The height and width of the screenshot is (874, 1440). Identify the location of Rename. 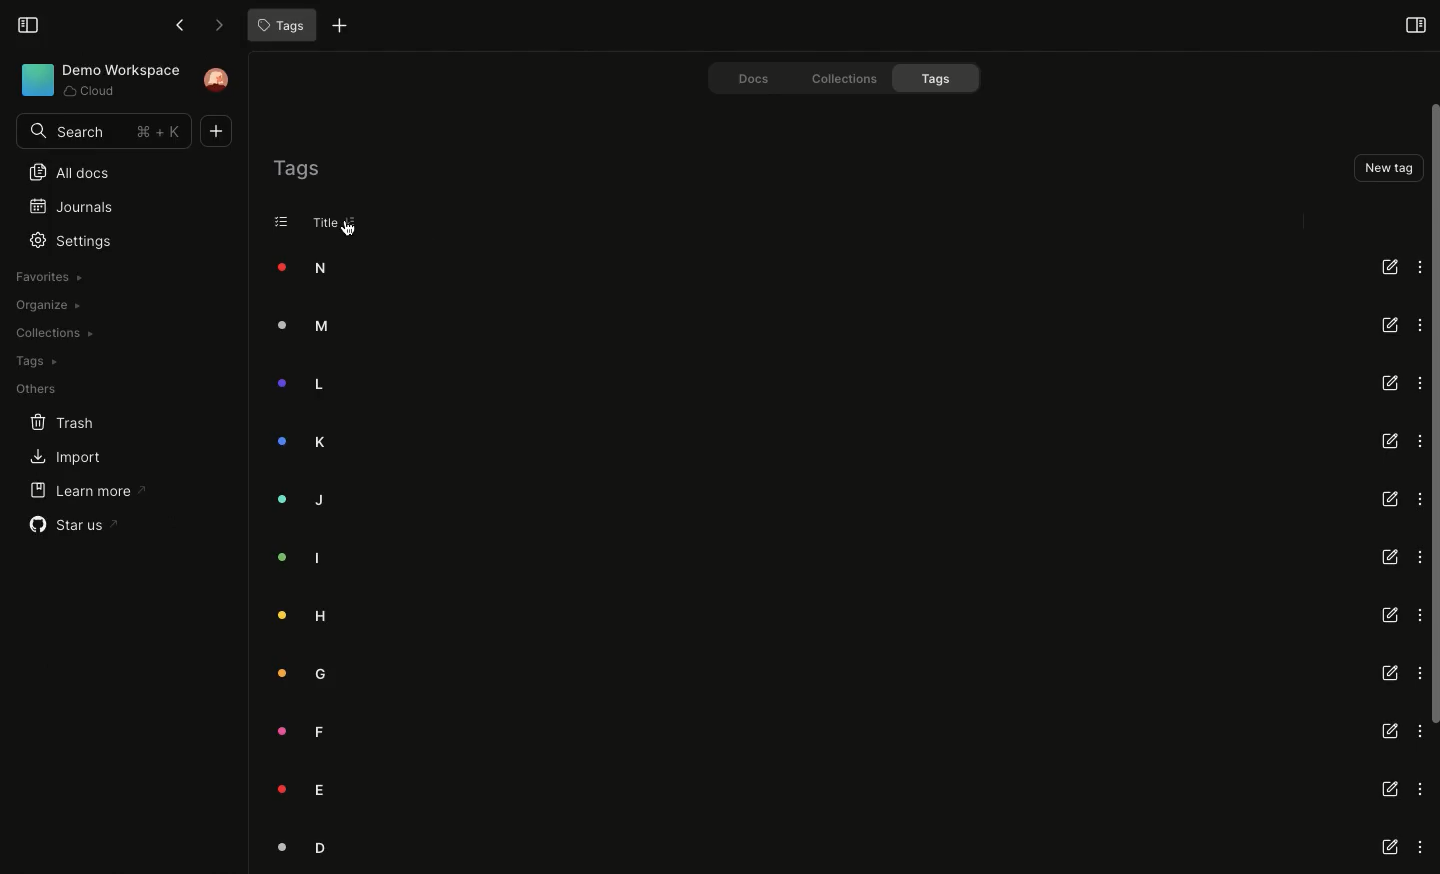
(1388, 674).